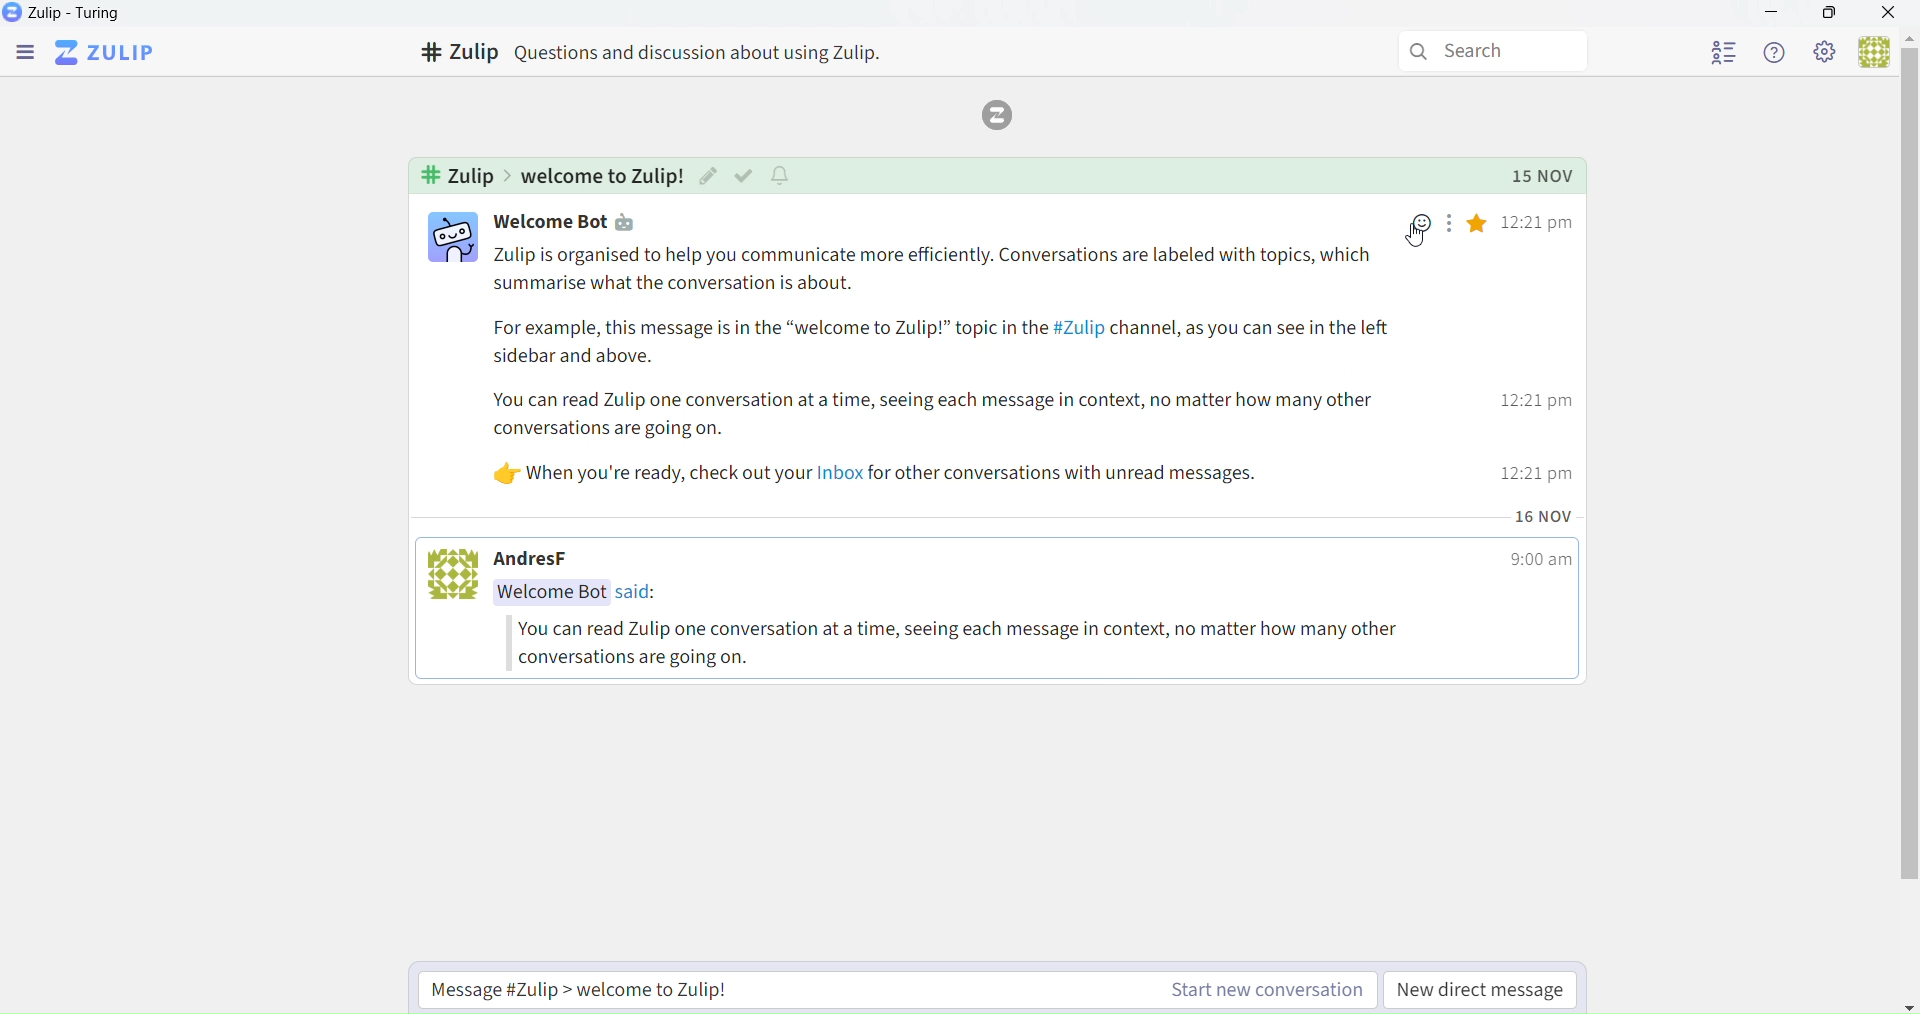 The height and width of the screenshot is (1014, 1920). What do you see at coordinates (587, 594) in the screenshot?
I see ` Welcome Bot said:` at bounding box center [587, 594].